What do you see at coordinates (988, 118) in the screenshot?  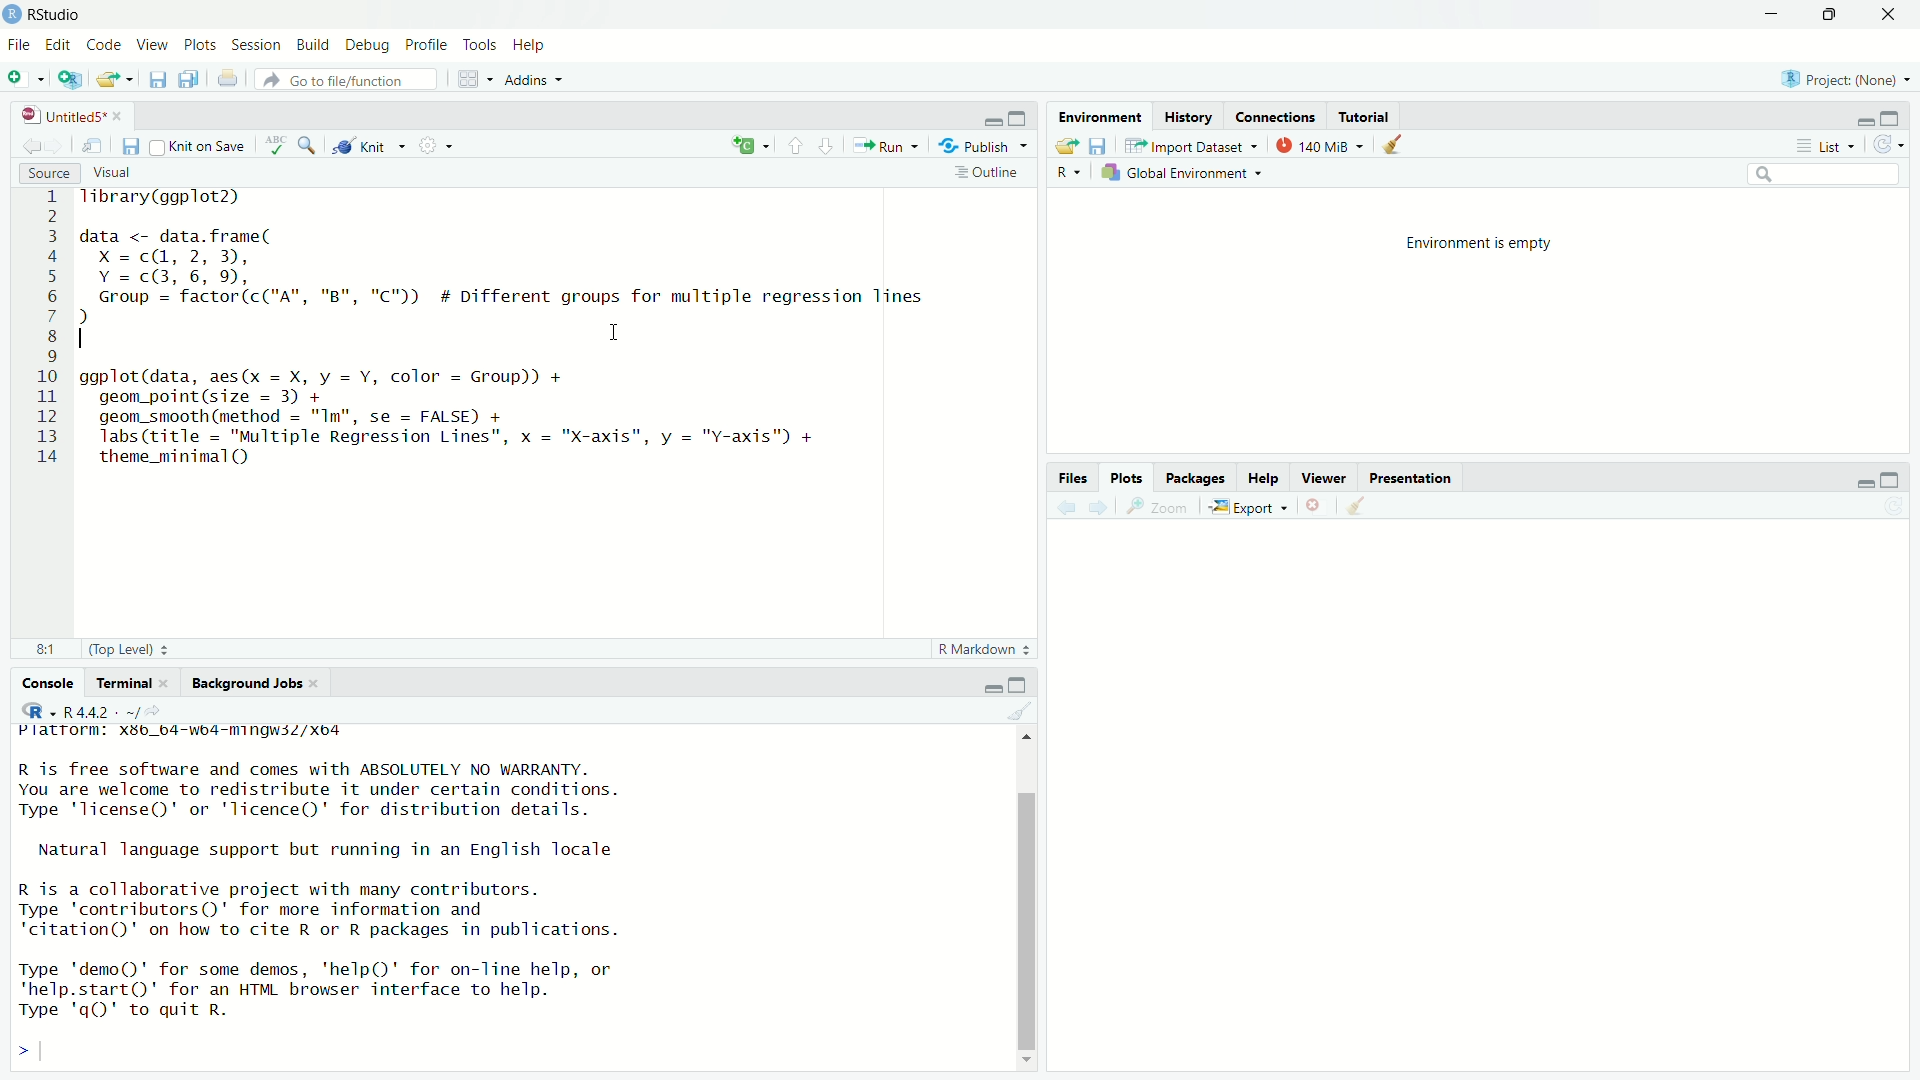 I see `minimise` at bounding box center [988, 118].